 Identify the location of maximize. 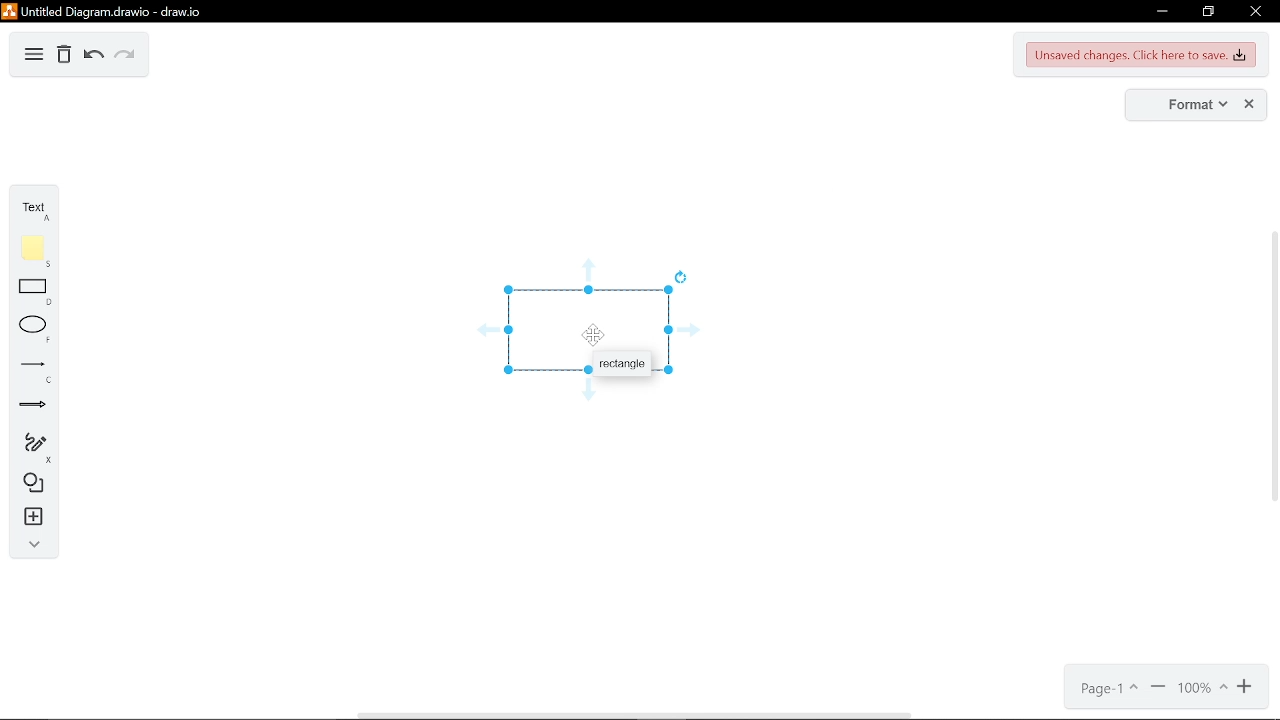
(1207, 12).